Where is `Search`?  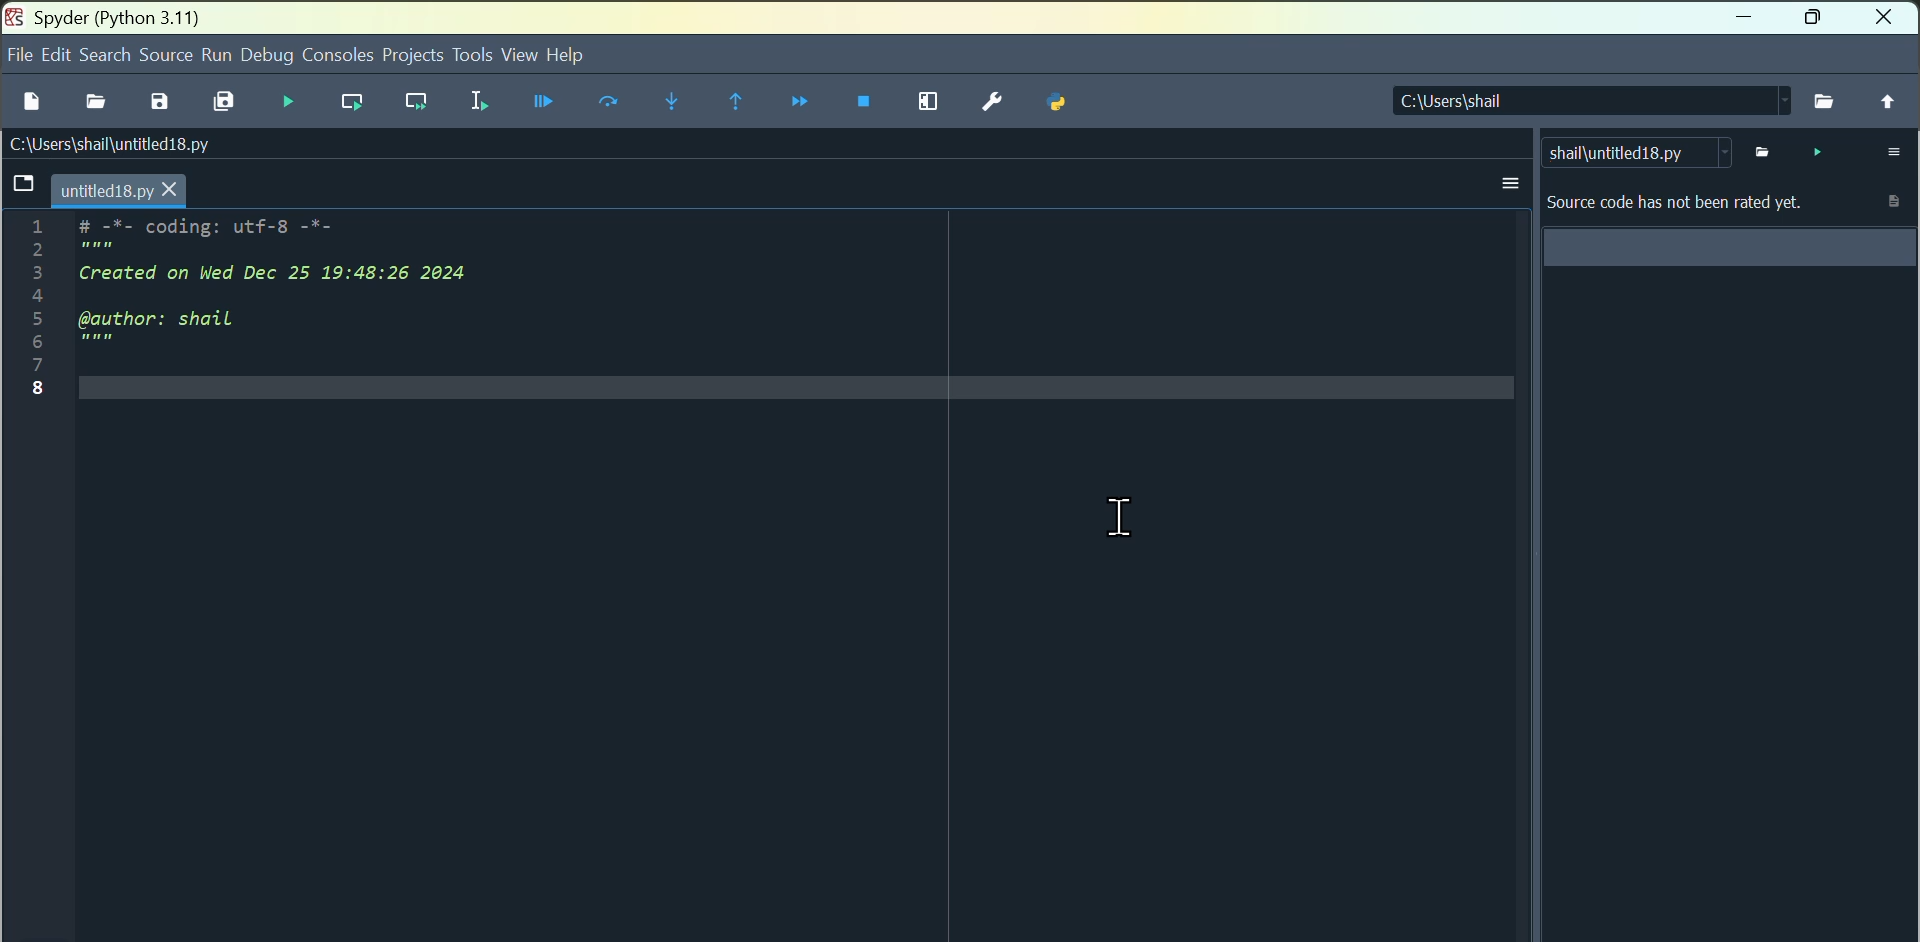
Search is located at coordinates (107, 55).